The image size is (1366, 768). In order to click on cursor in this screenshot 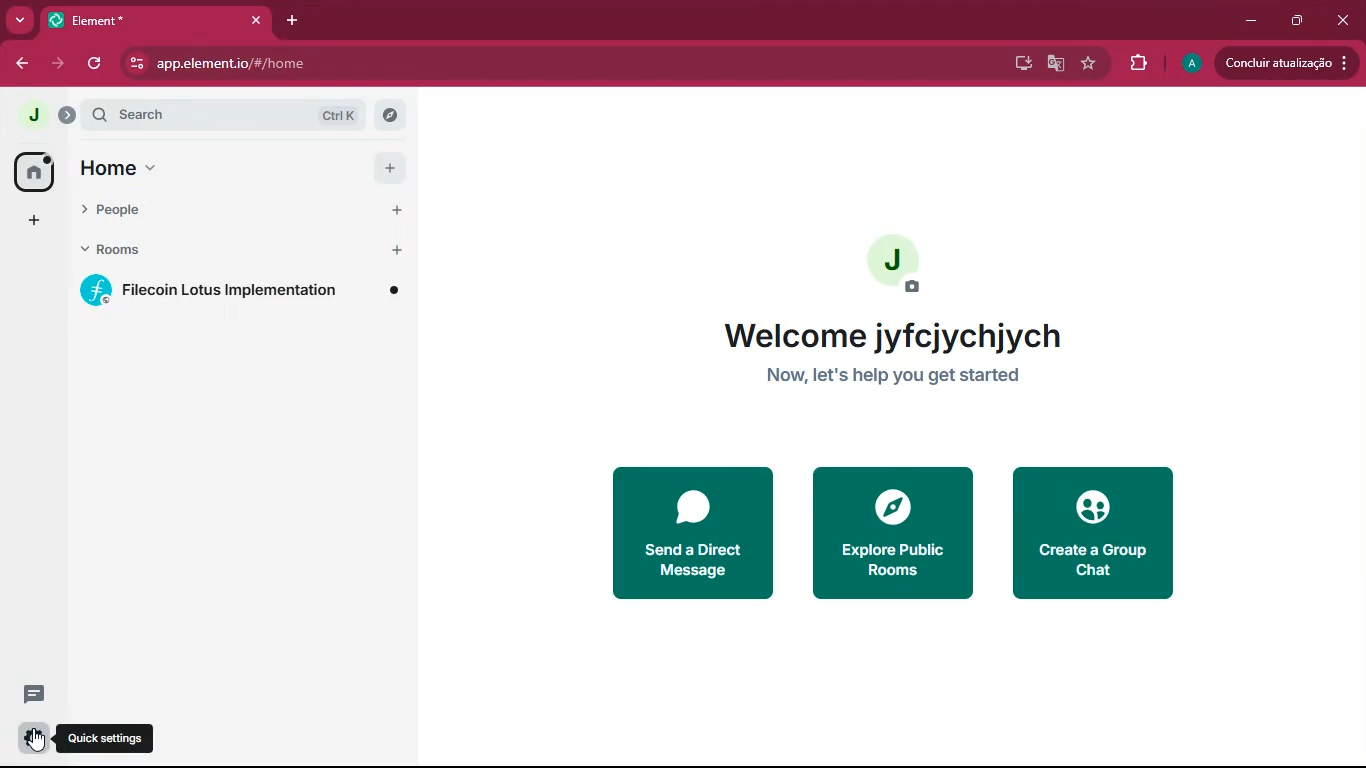, I will do `click(35, 742)`.